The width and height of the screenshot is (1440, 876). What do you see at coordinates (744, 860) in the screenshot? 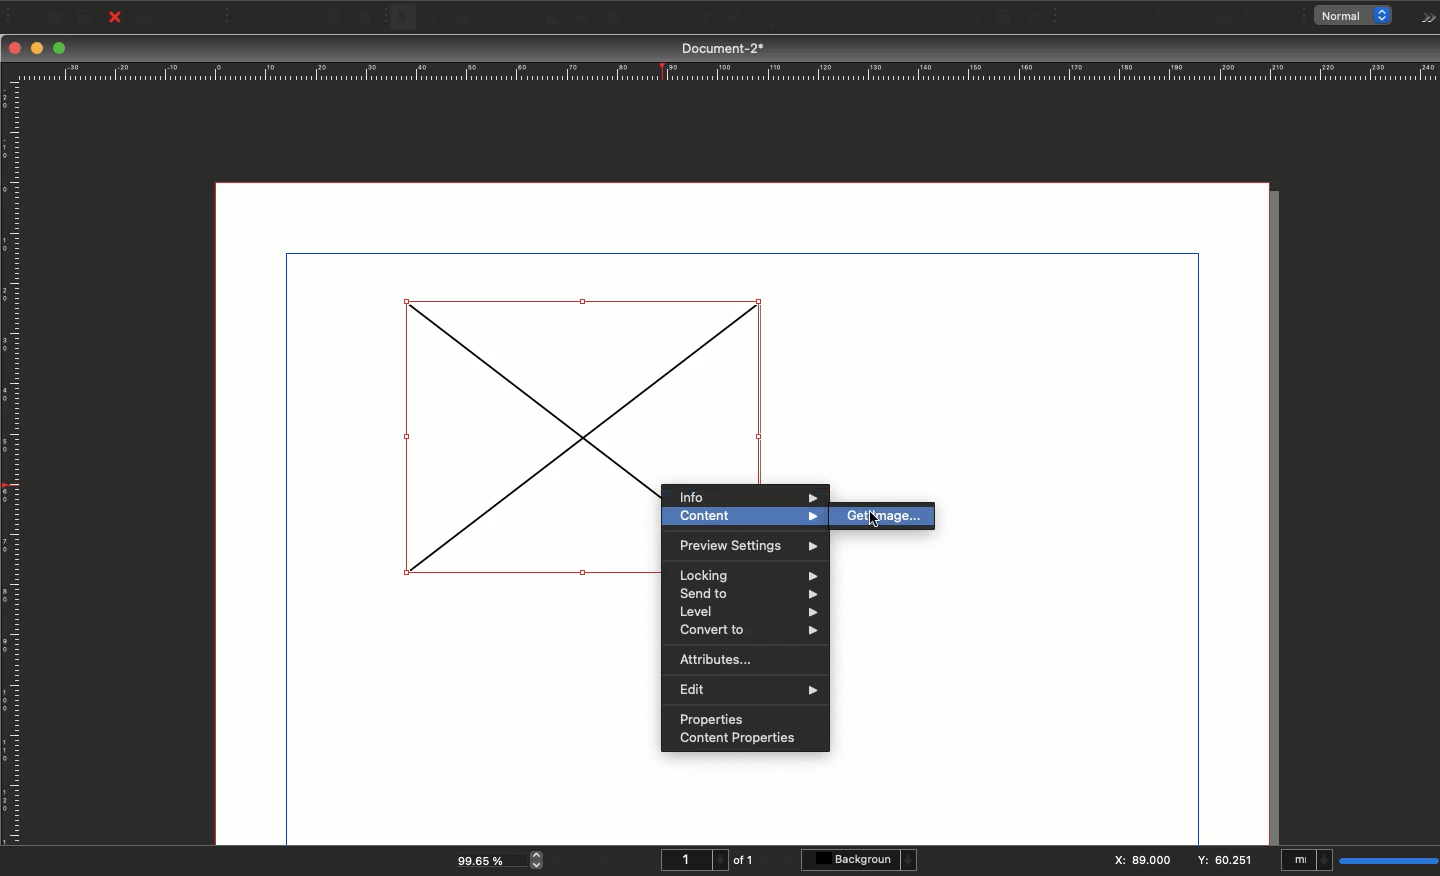
I see `of 1` at bounding box center [744, 860].